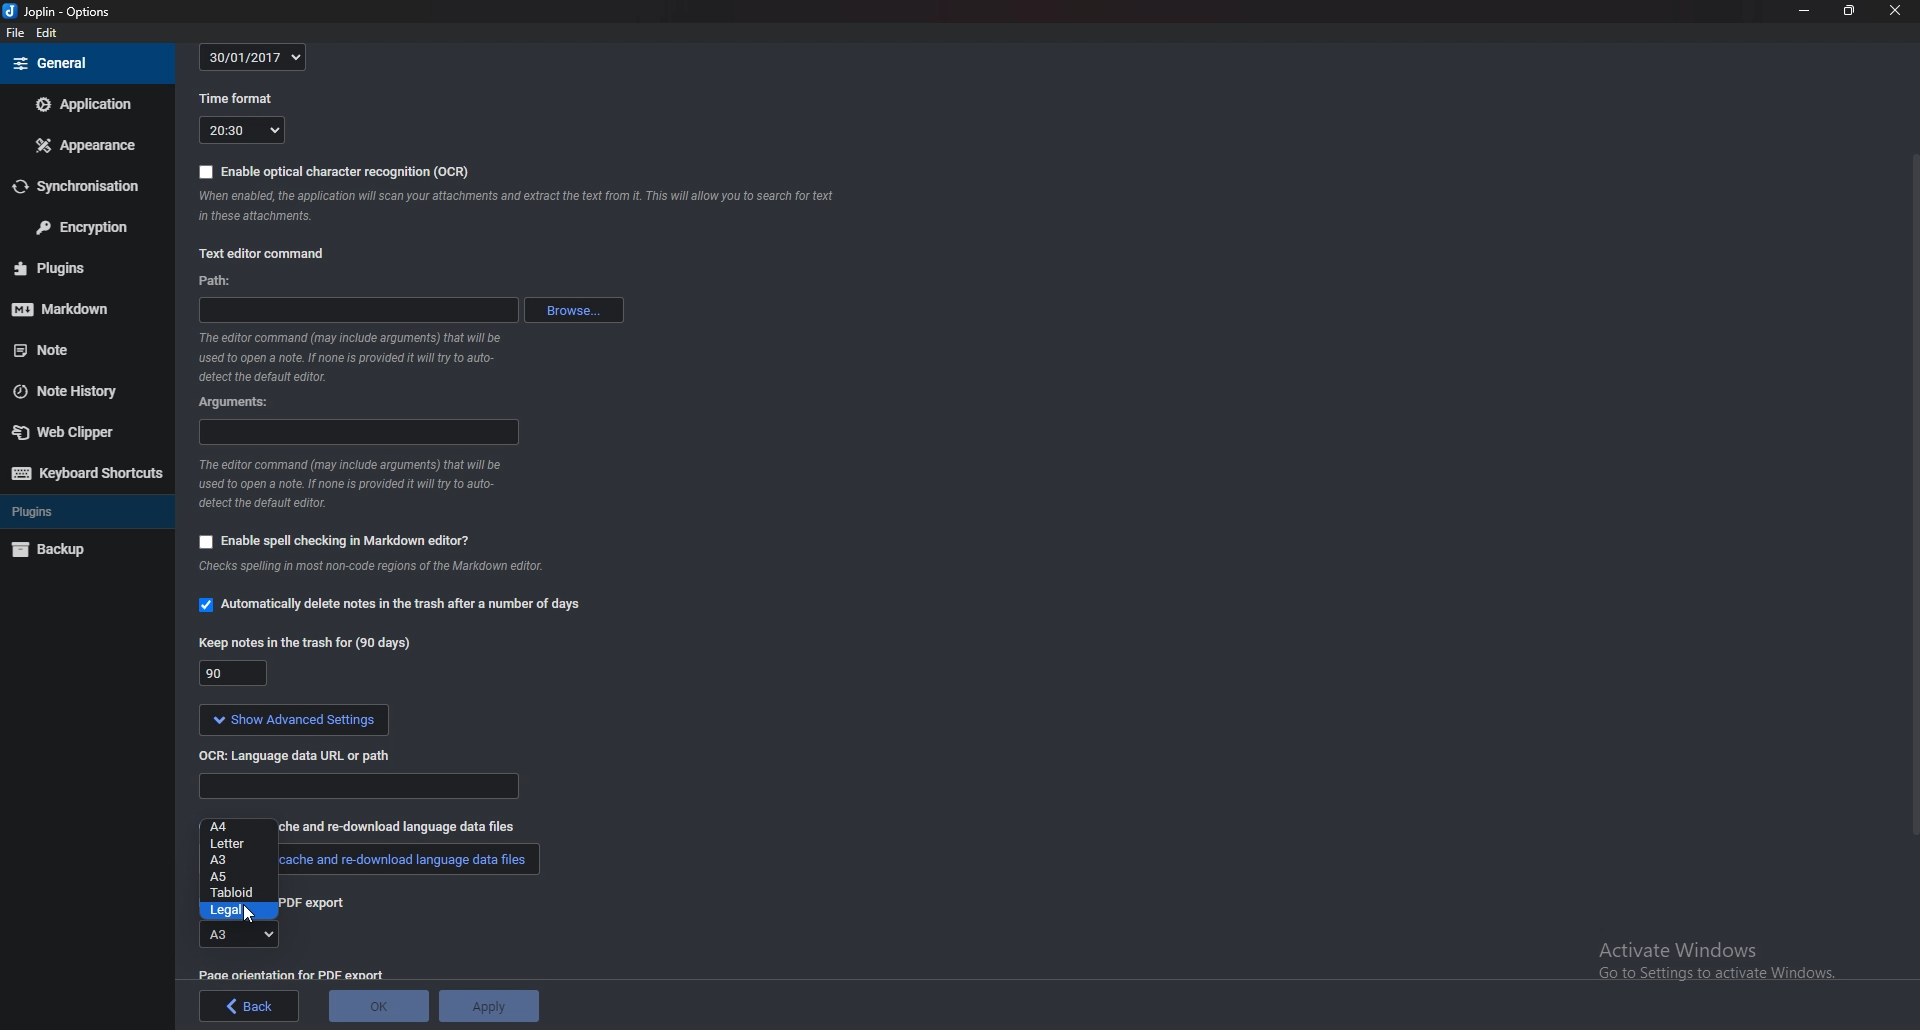  I want to click on back, so click(249, 1006).